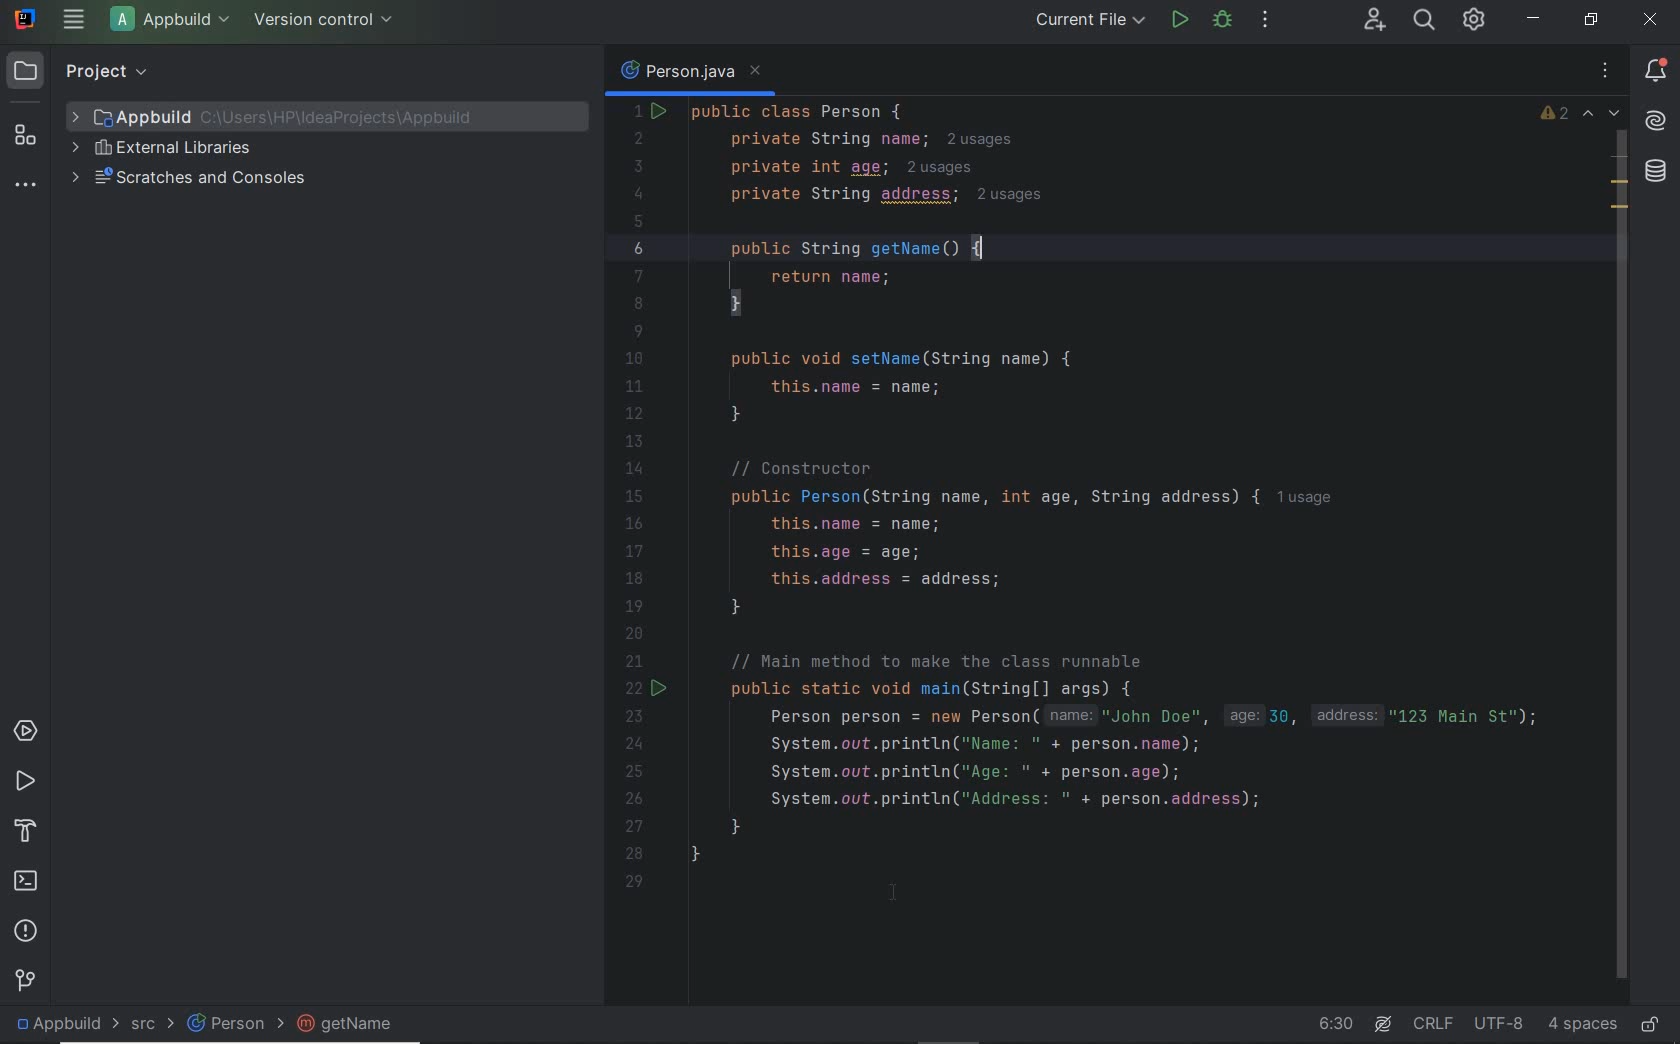 The height and width of the screenshot is (1044, 1680). I want to click on more actions, so click(1265, 22).